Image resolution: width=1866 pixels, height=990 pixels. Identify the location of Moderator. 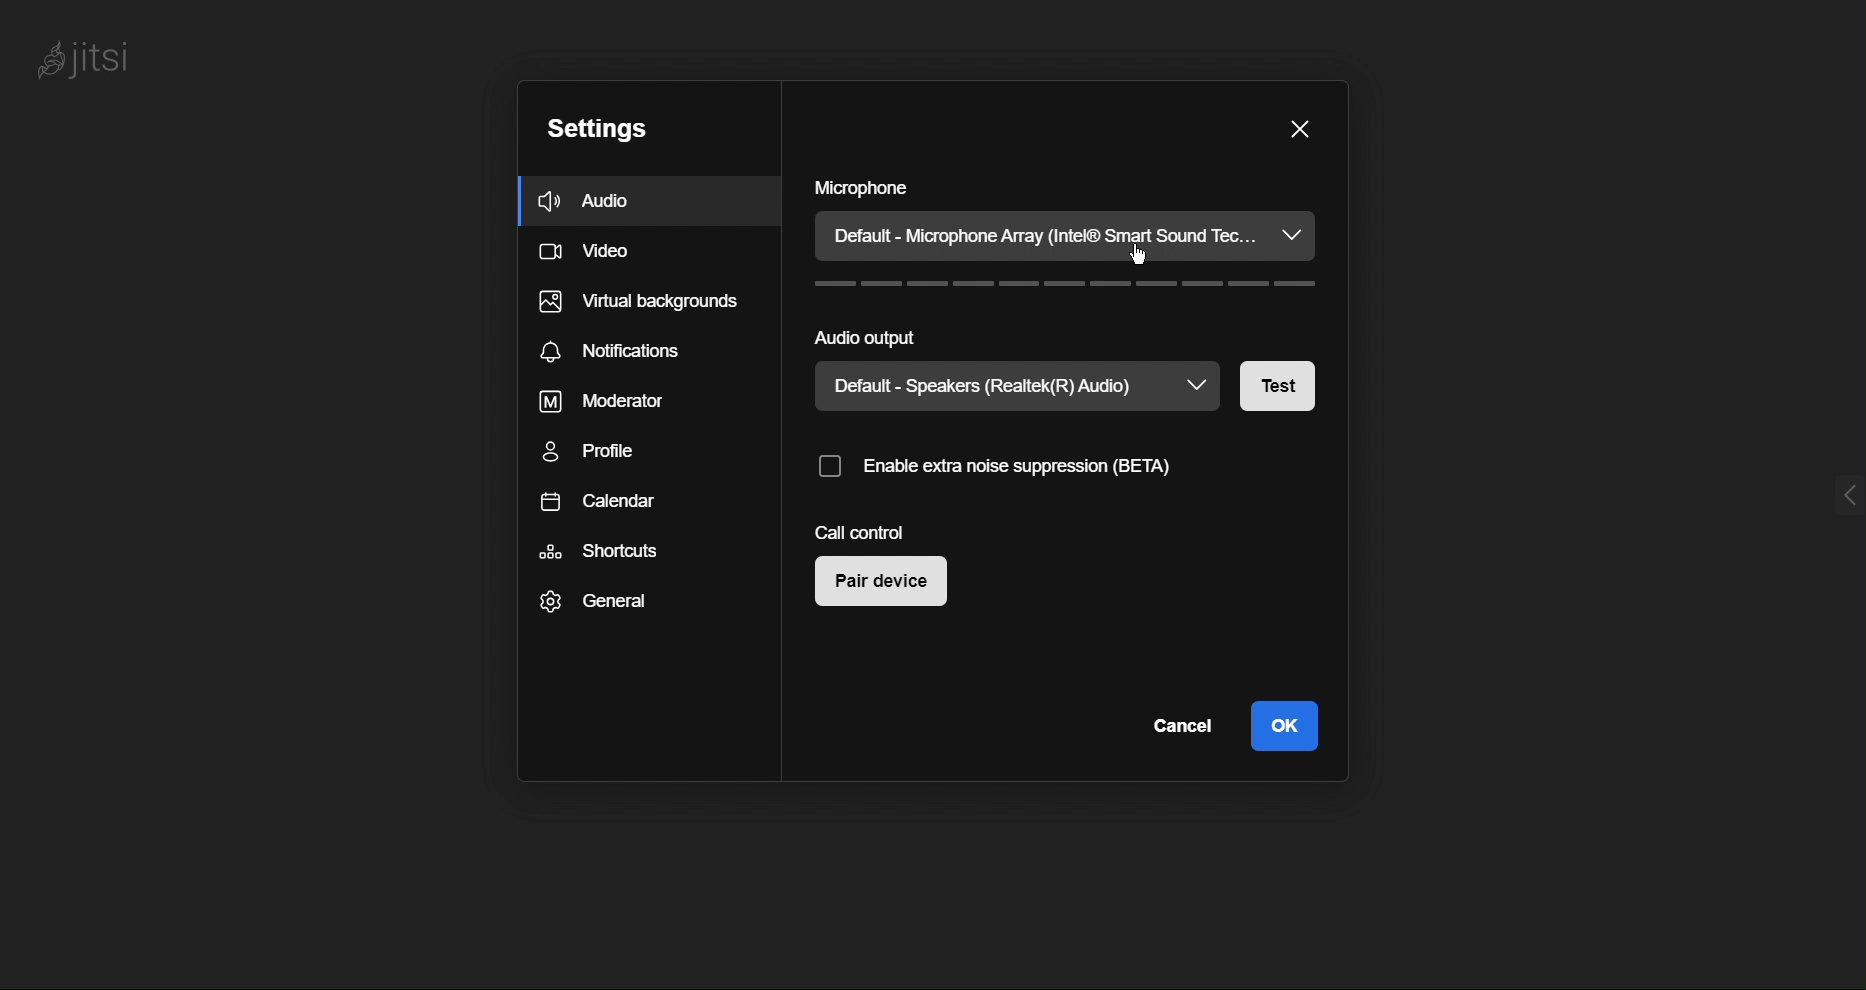
(598, 401).